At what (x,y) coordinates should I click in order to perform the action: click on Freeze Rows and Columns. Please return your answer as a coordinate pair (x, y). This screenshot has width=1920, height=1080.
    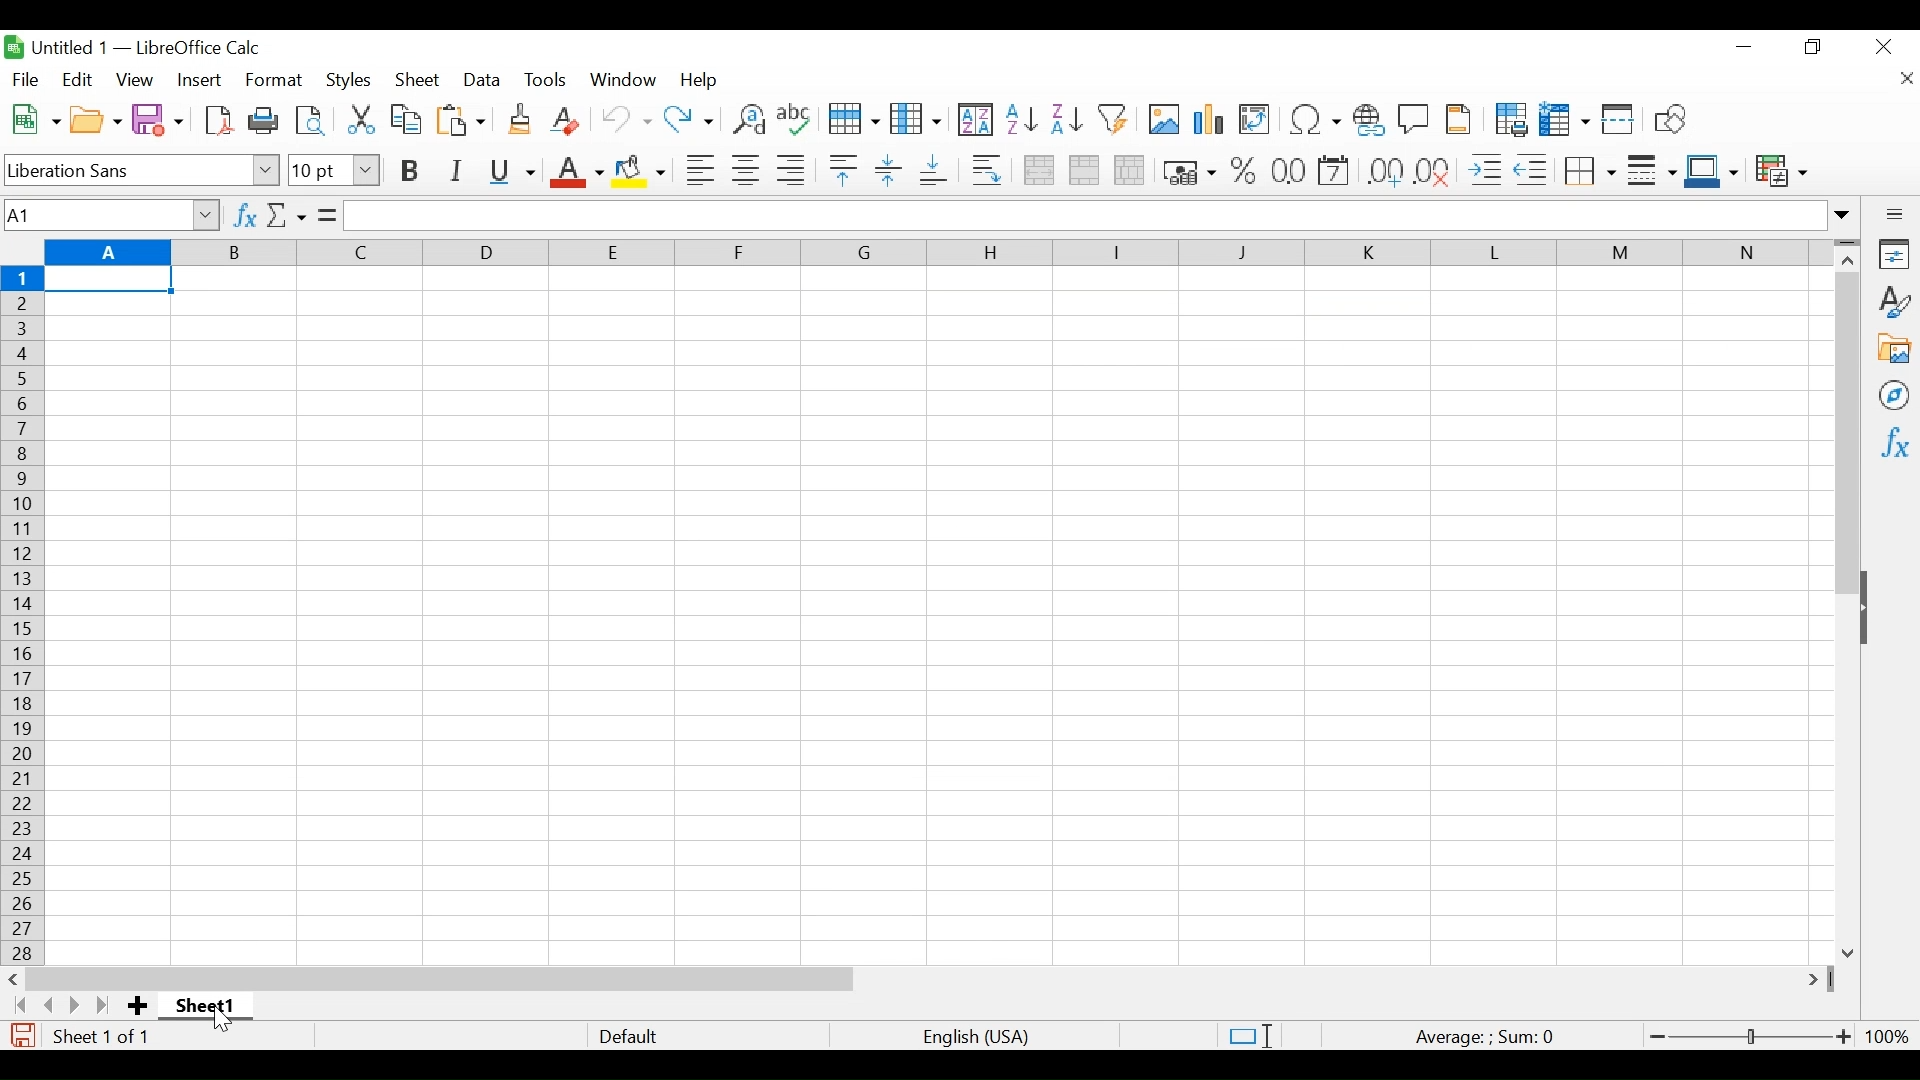
    Looking at the image, I should click on (1564, 119).